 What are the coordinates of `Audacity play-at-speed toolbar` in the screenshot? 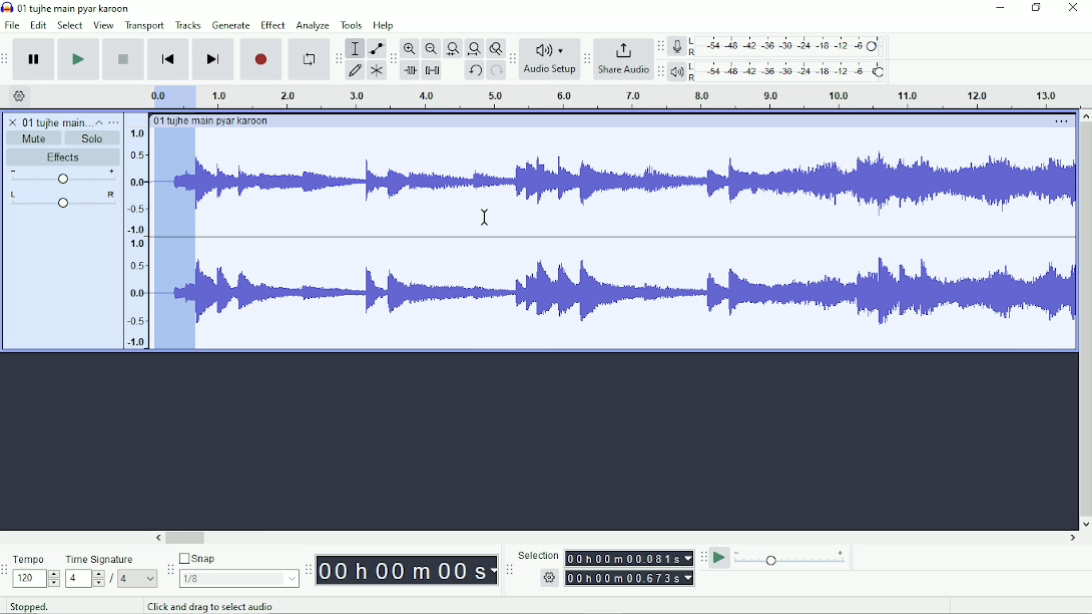 It's located at (702, 557).